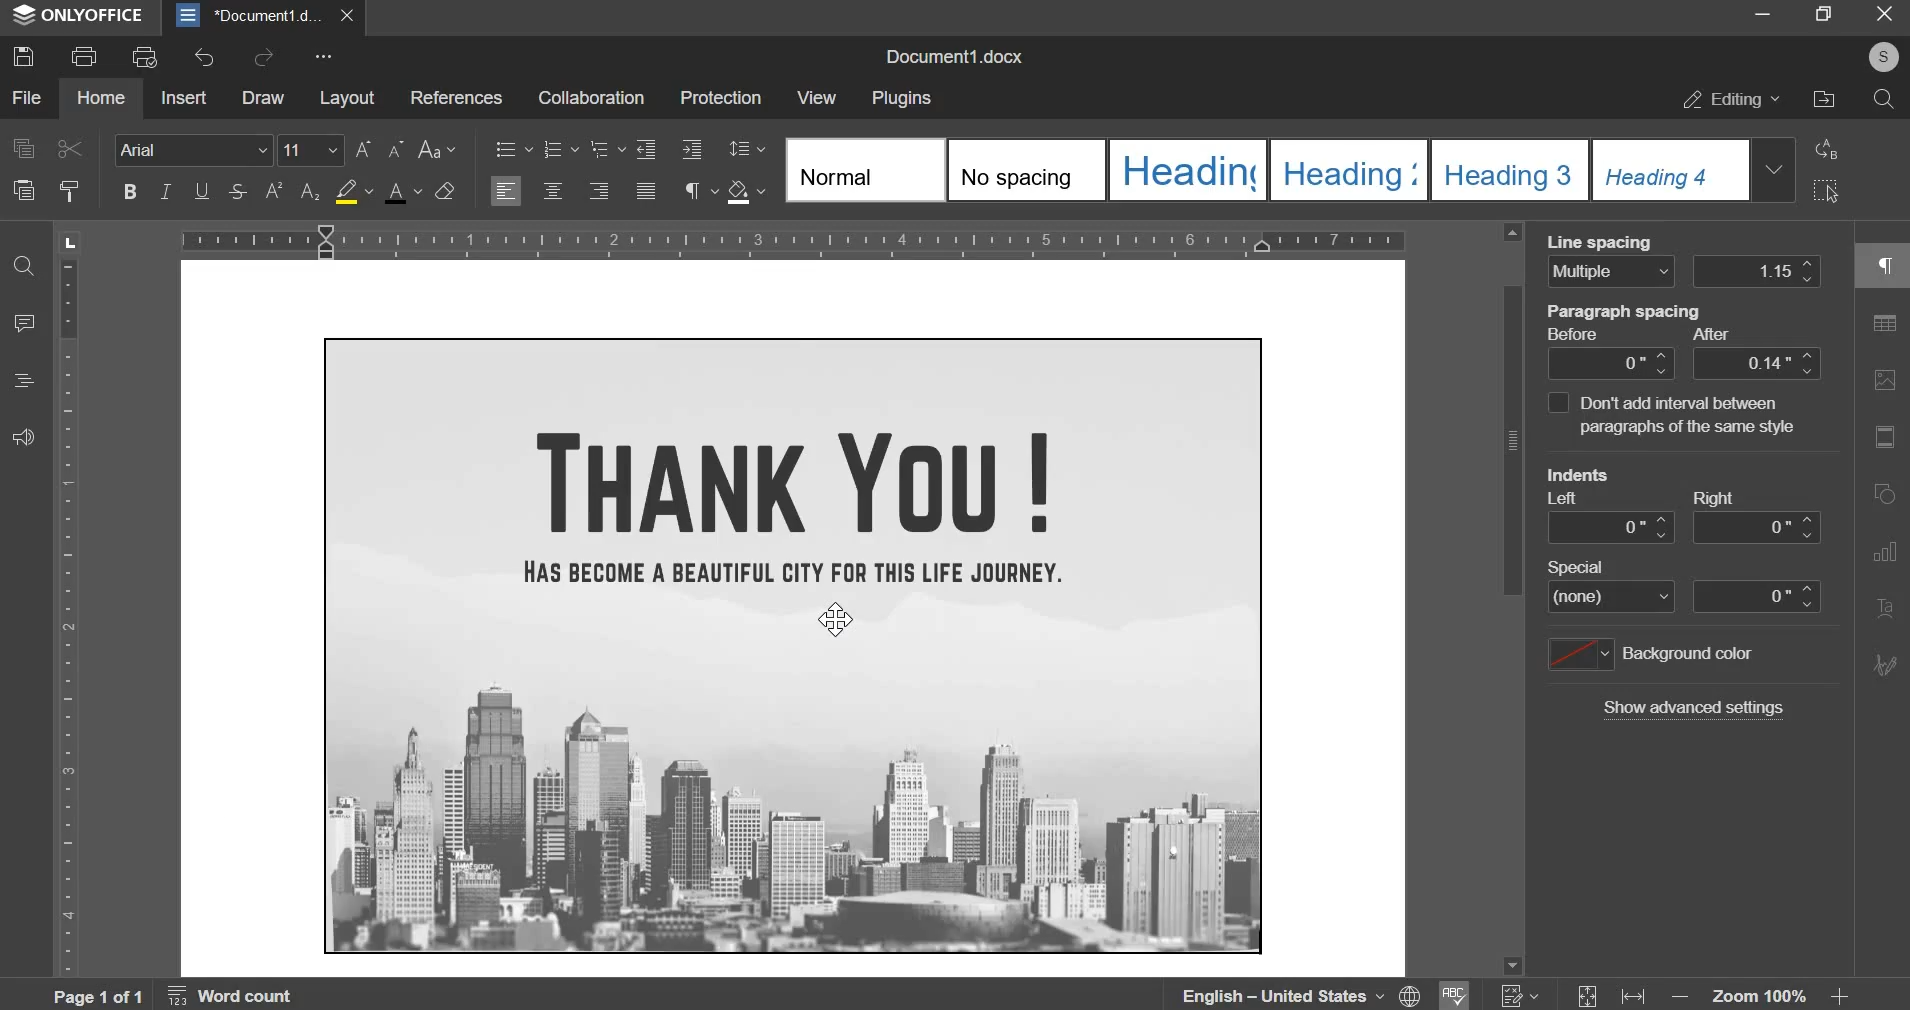 The height and width of the screenshot is (1010, 1910). What do you see at coordinates (191, 149) in the screenshot?
I see `font` at bounding box center [191, 149].